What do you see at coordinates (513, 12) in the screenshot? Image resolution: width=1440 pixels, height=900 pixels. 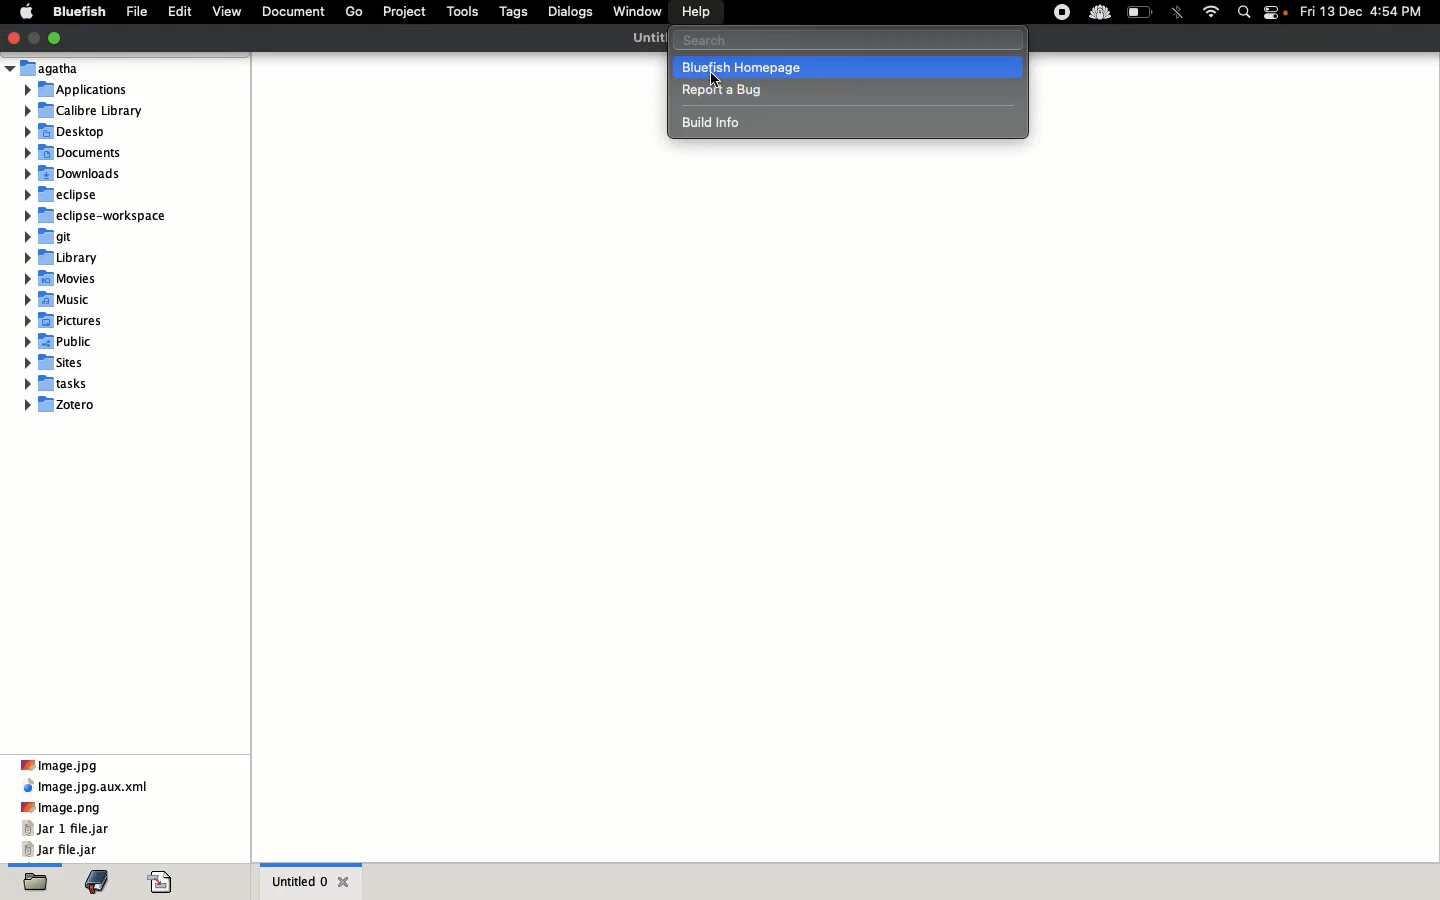 I see `Tags` at bounding box center [513, 12].